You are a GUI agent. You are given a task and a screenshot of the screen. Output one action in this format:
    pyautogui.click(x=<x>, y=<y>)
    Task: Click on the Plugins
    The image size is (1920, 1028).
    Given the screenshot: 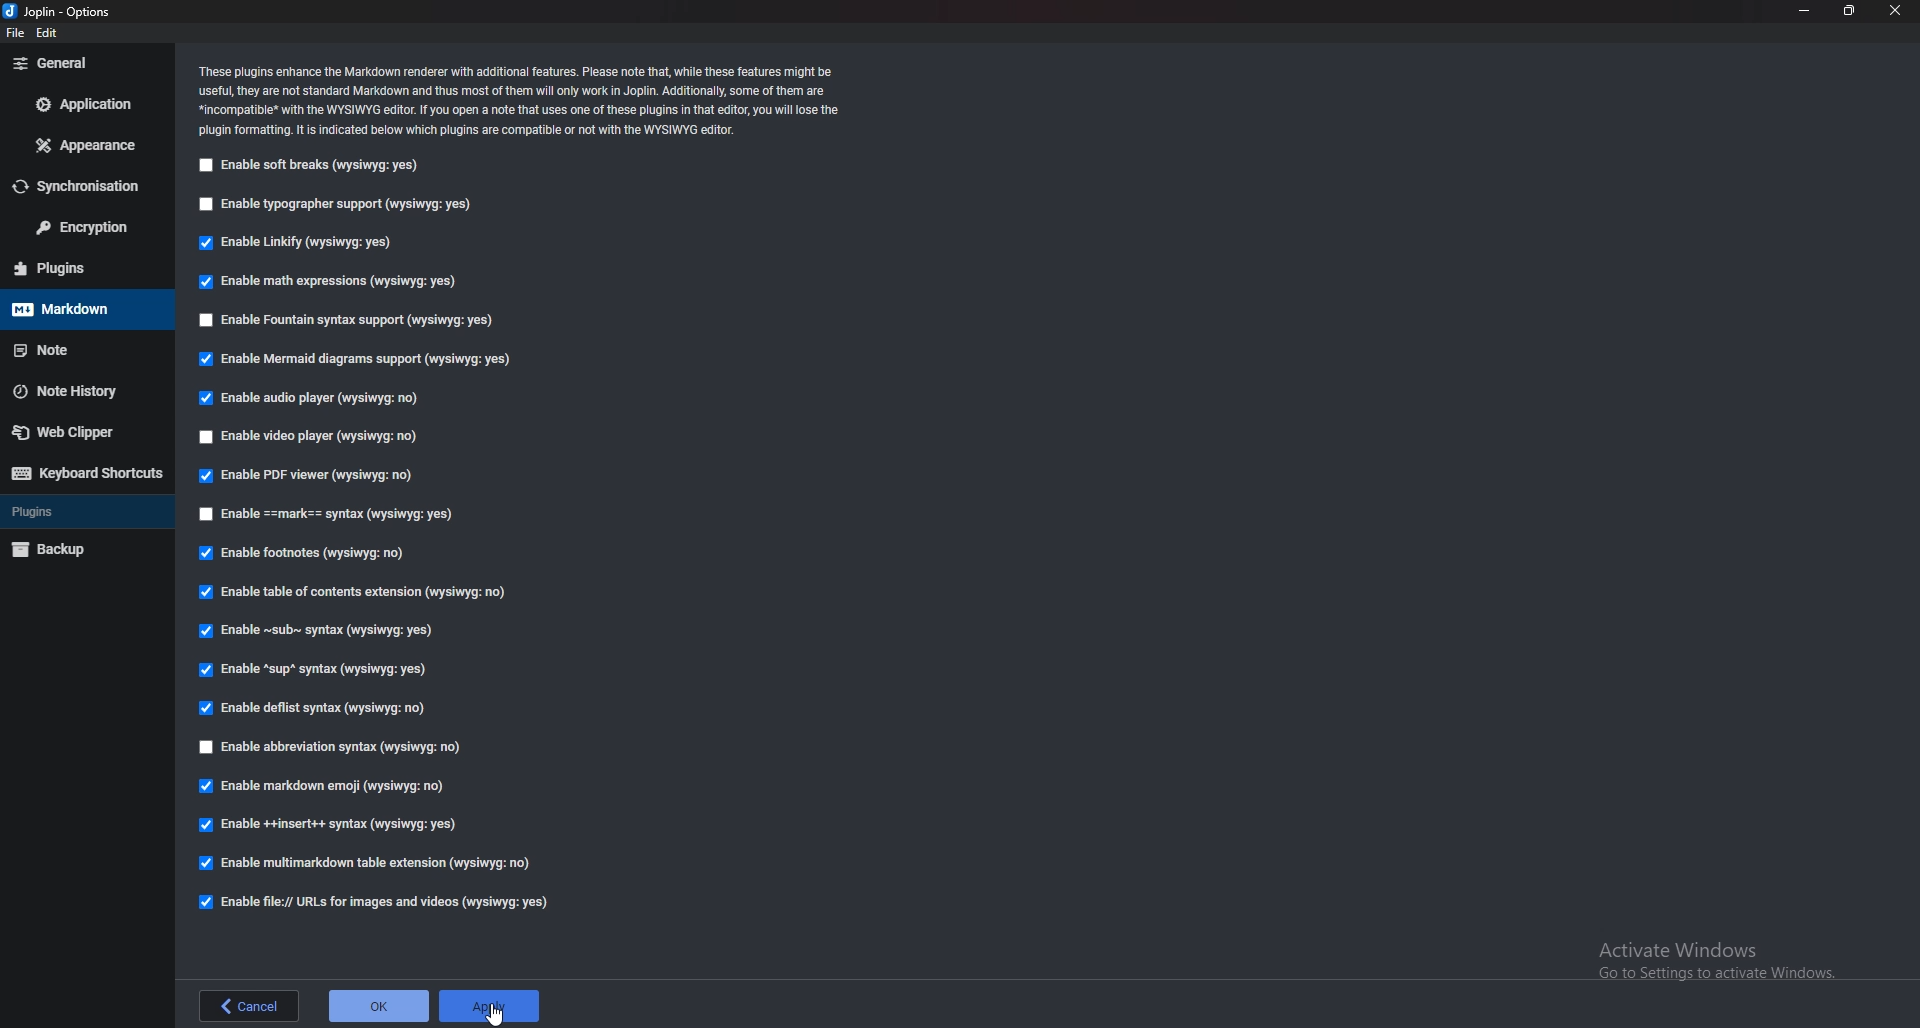 What is the action you would take?
    pyautogui.click(x=72, y=512)
    